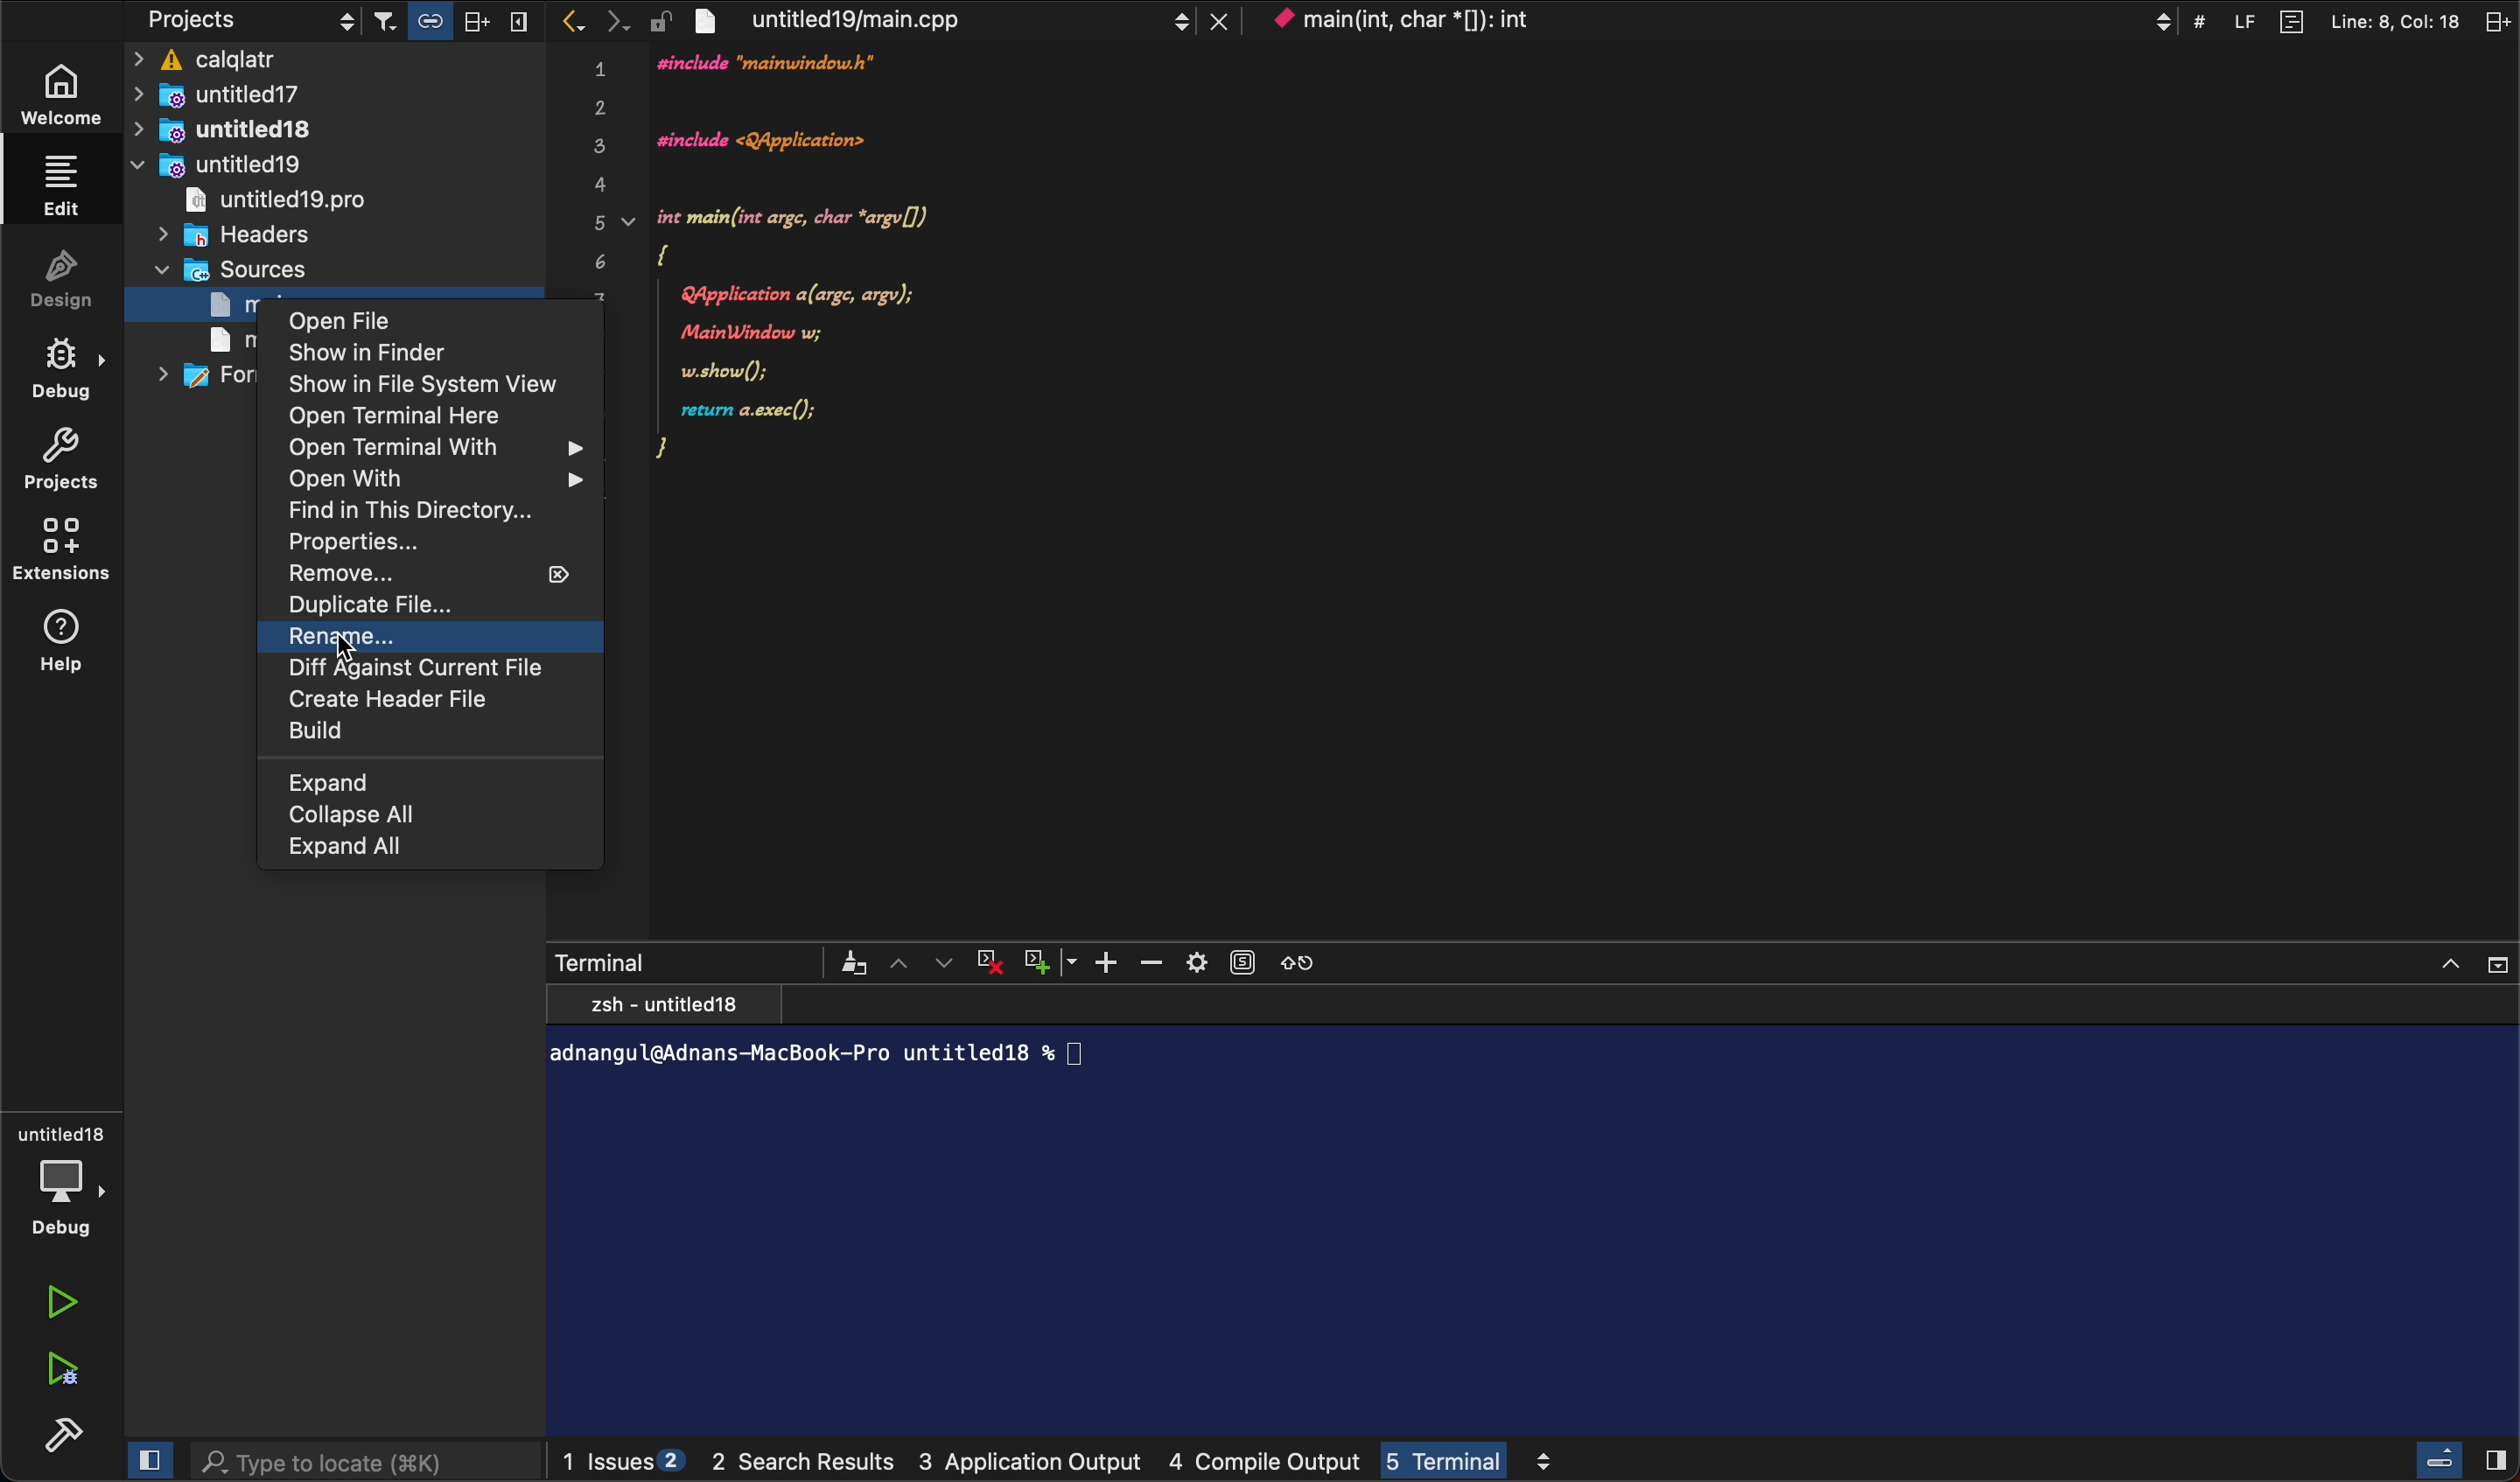 The width and height of the screenshot is (2520, 1482). What do you see at coordinates (70, 91) in the screenshot?
I see `weLcome` at bounding box center [70, 91].